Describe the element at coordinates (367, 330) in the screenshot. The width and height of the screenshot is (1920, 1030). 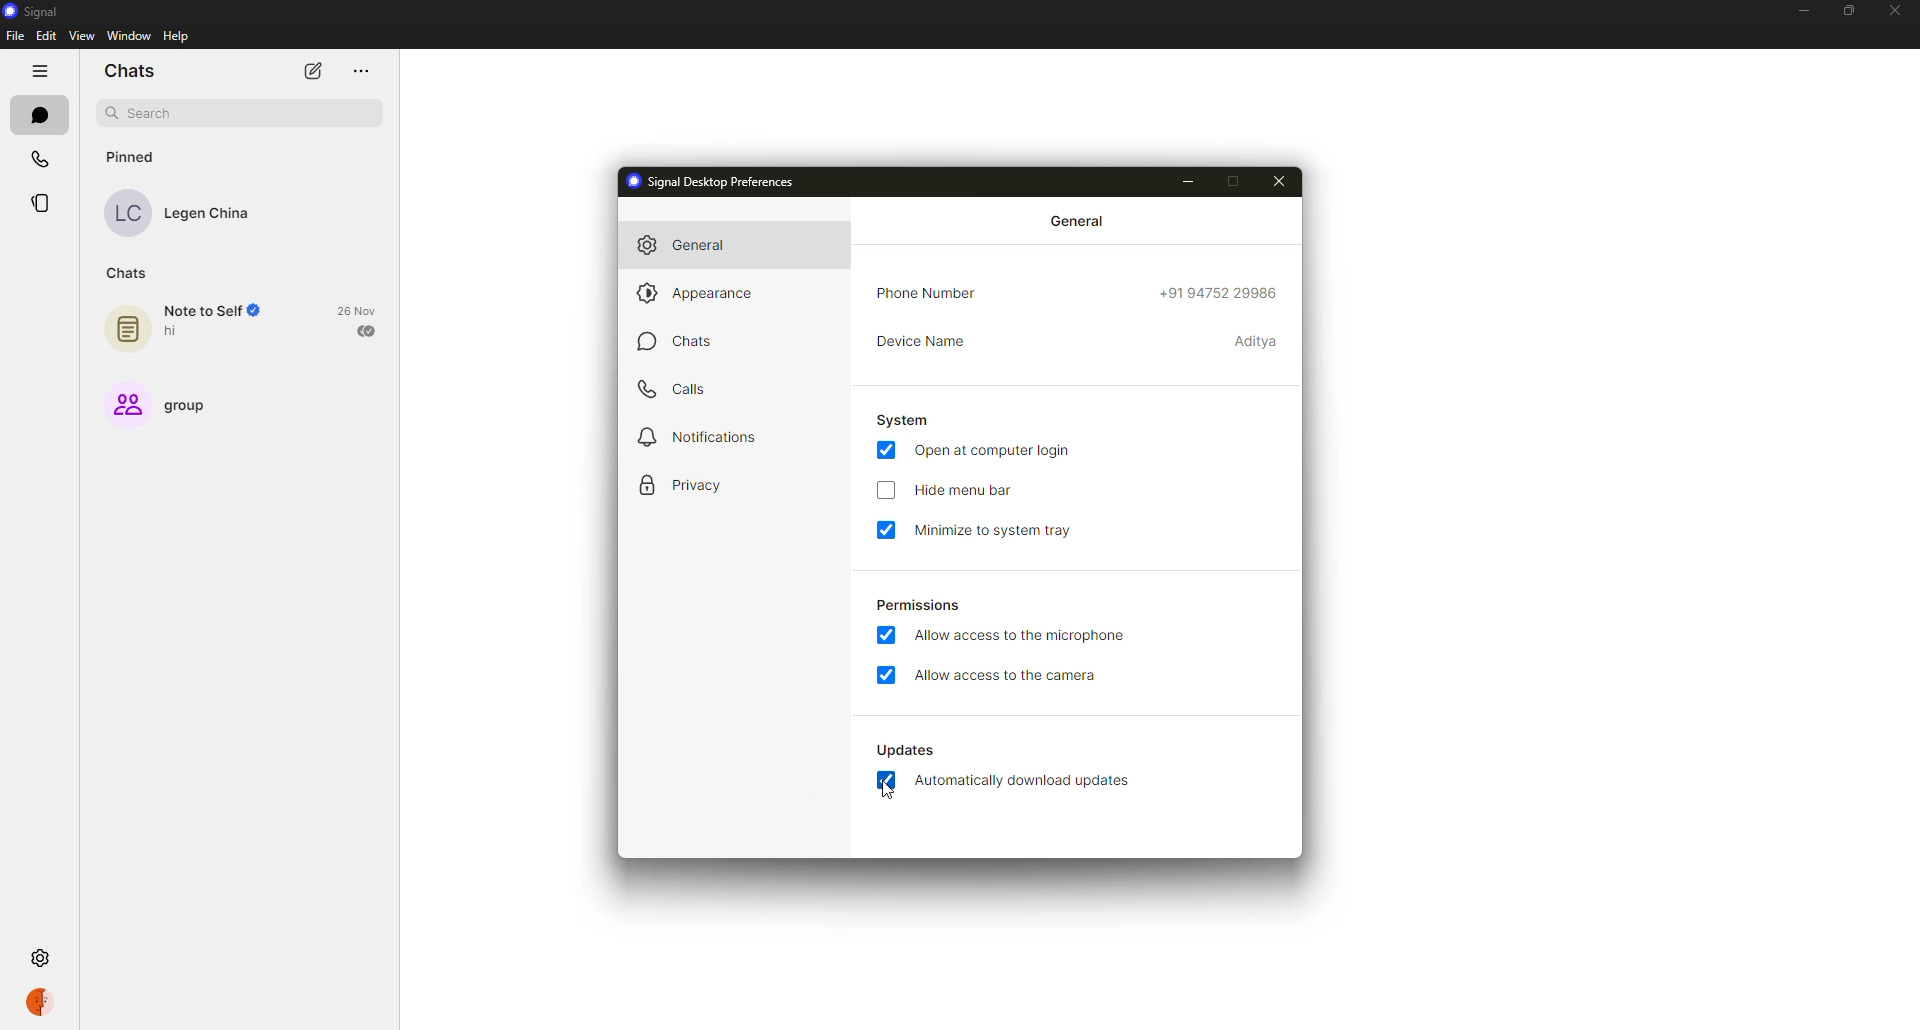
I see `sent` at that location.